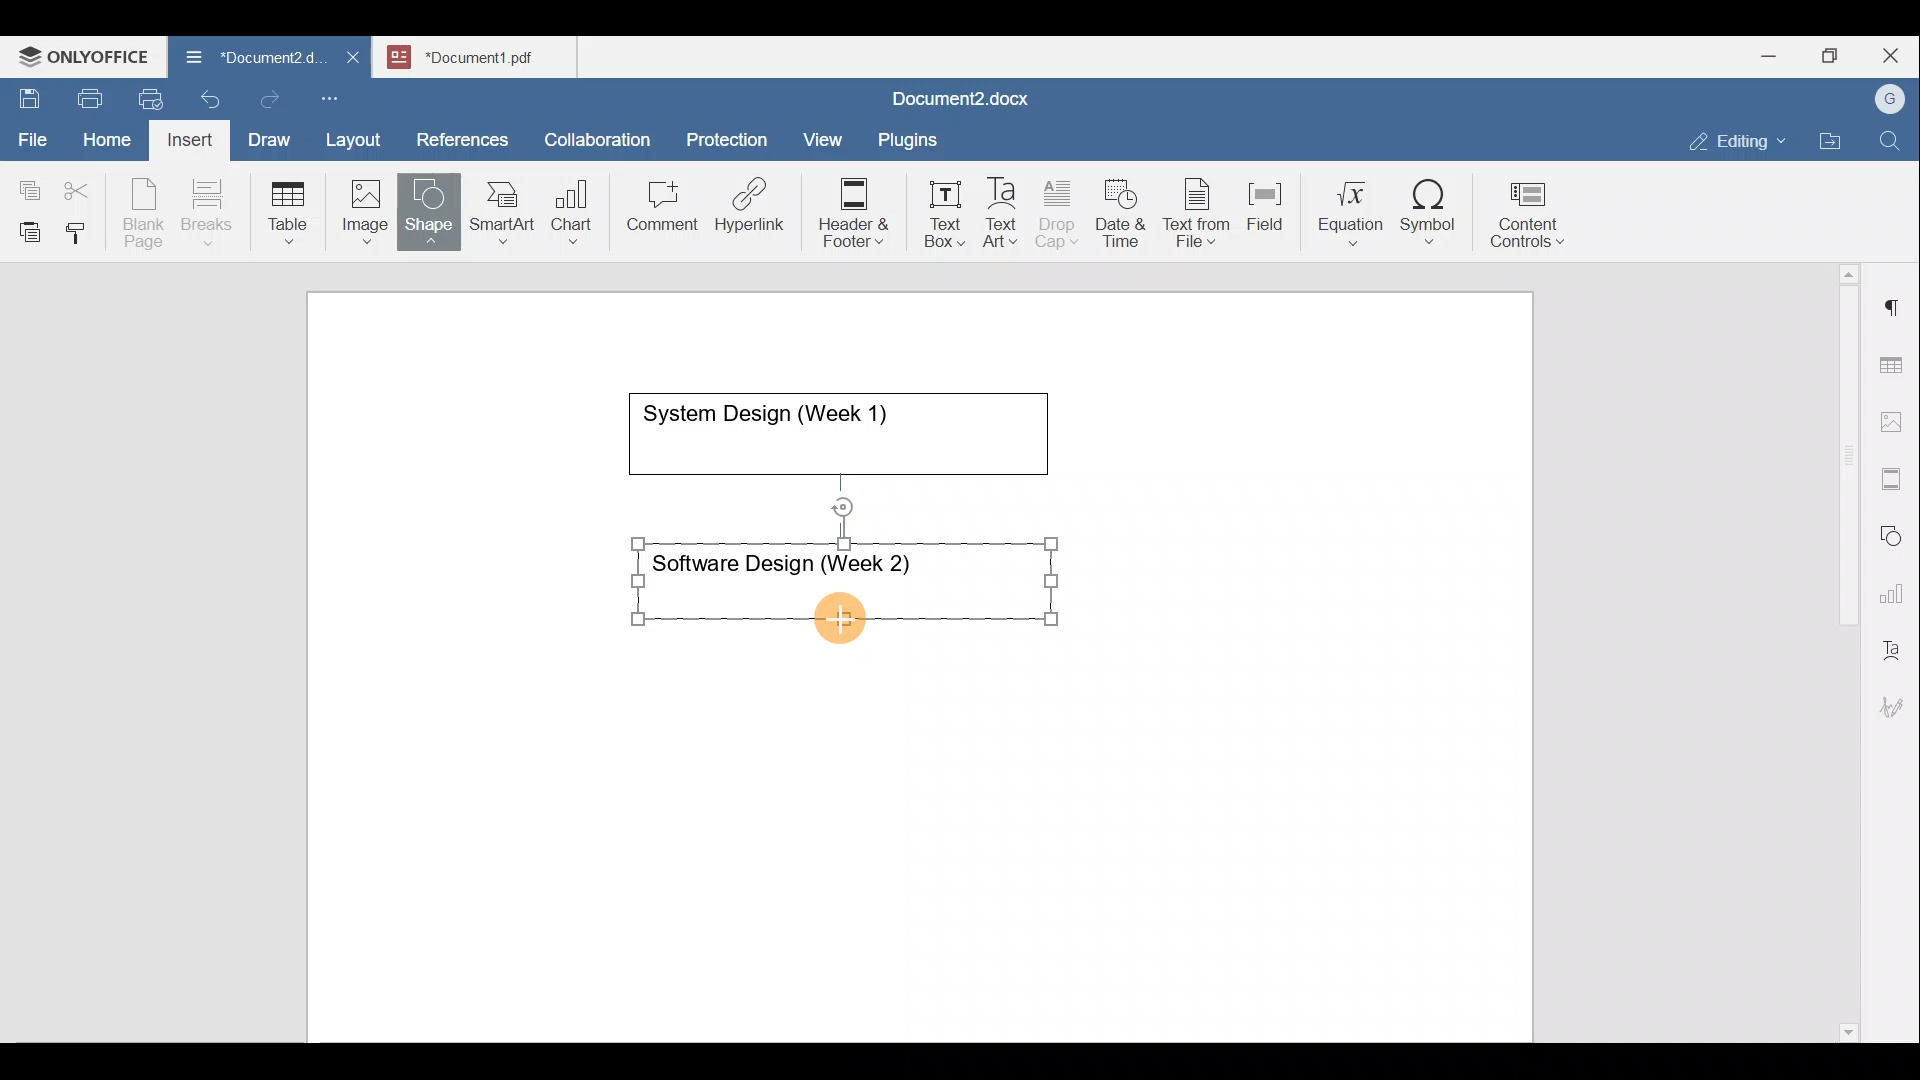 Image resolution: width=1920 pixels, height=1080 pixels. What do you see at coordinates (358, 136) in the screenshot?
I see `Layout` at bounding box center [358, 136].